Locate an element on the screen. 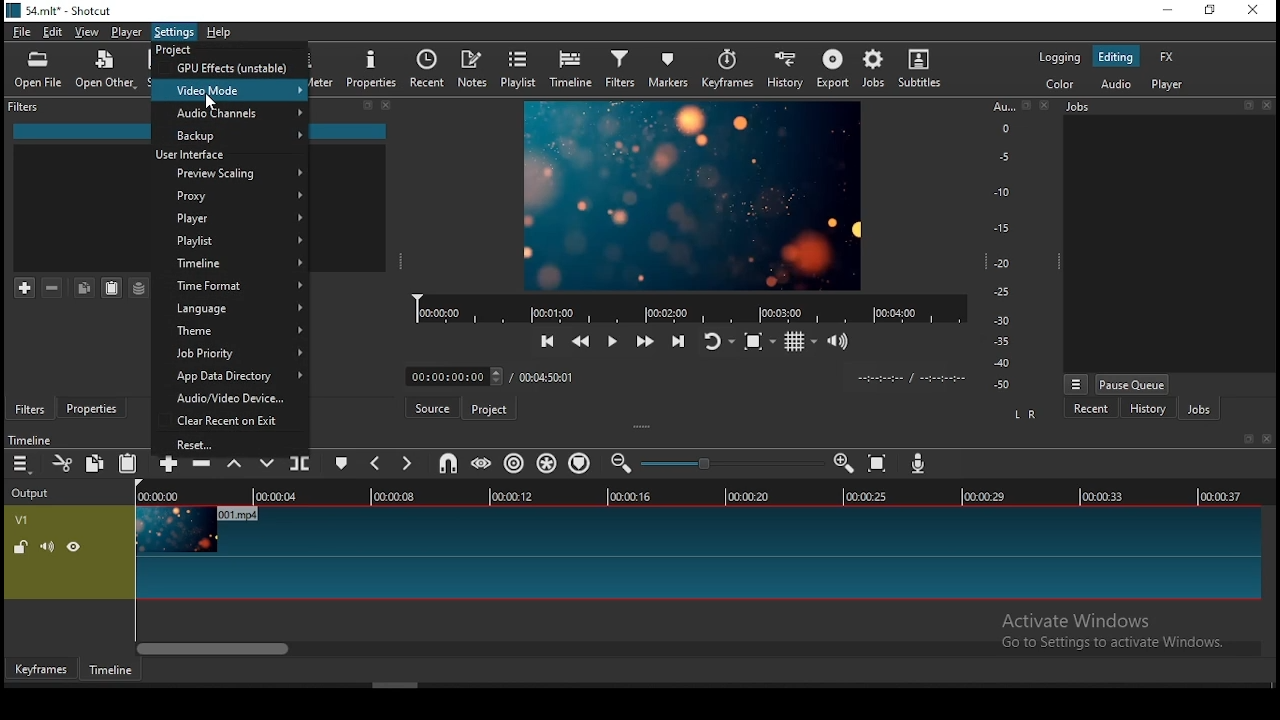 The height and width of the screenshot is (720, 1280). -40 is located at coordinates (1002, 363).